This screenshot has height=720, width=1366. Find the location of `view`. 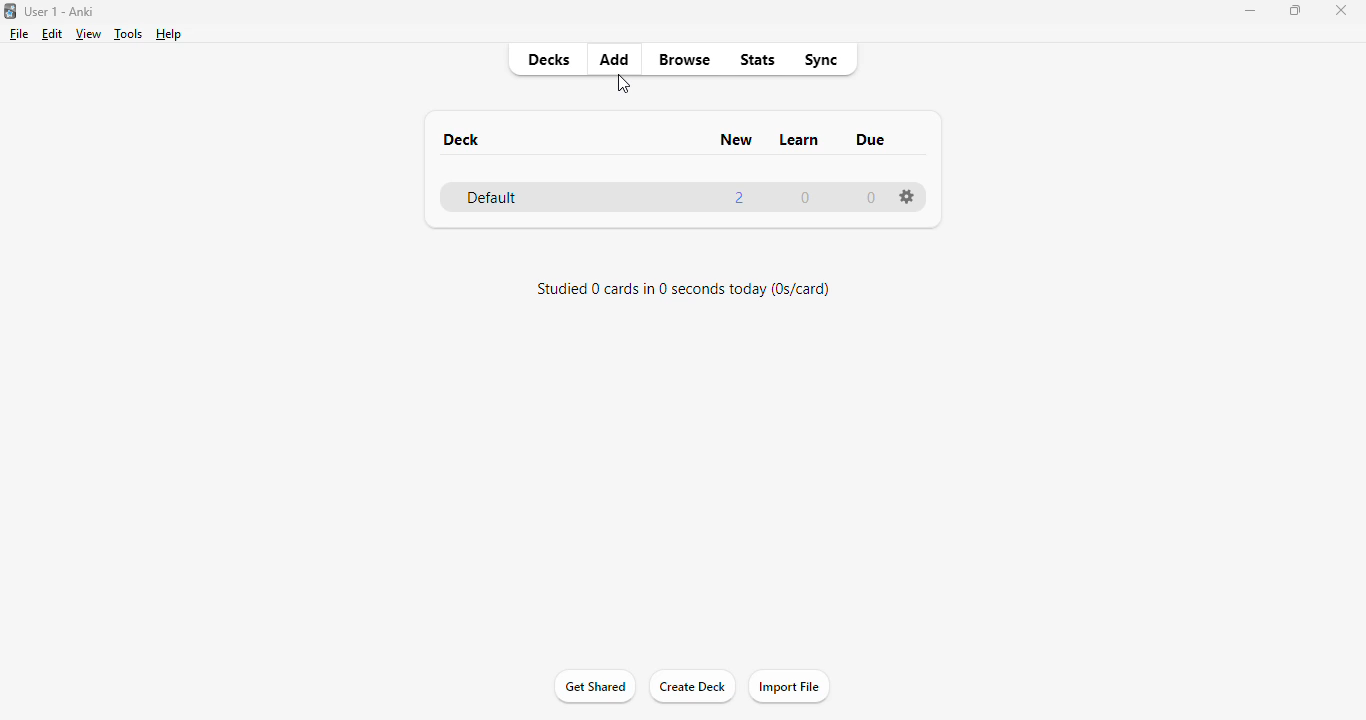

view is located at coordinates (89, 34).